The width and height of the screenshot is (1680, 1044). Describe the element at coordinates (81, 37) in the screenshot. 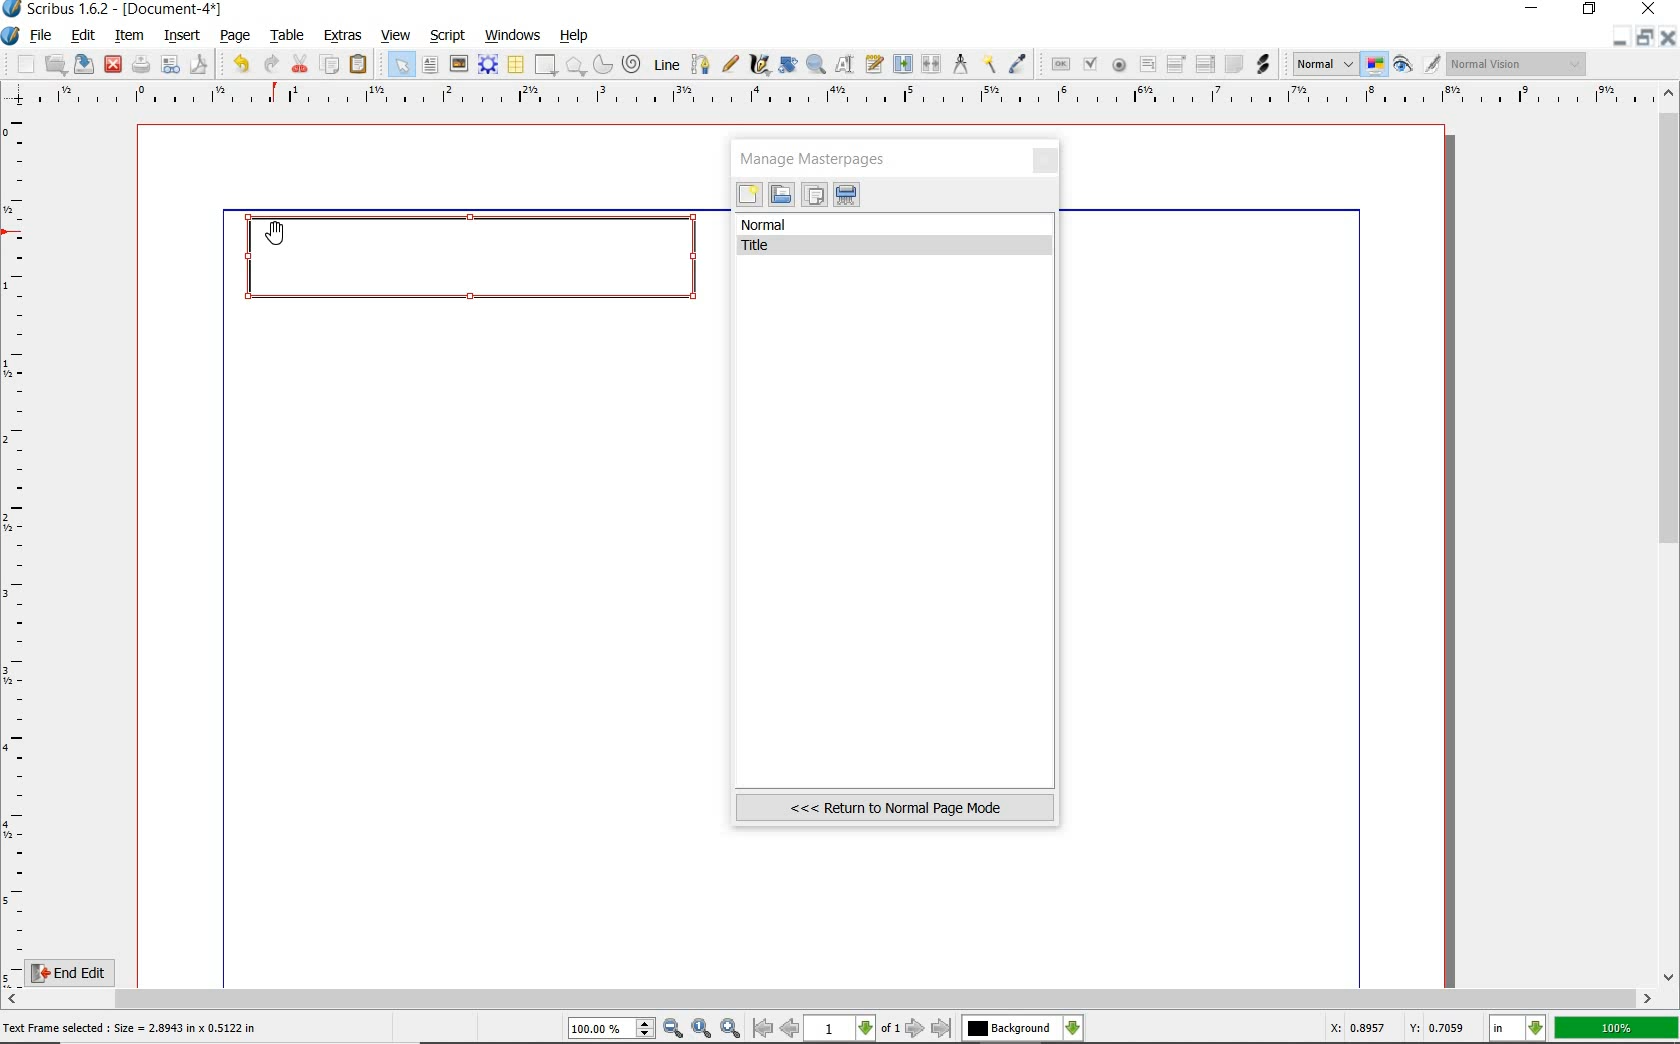

I see `edit` at that location.